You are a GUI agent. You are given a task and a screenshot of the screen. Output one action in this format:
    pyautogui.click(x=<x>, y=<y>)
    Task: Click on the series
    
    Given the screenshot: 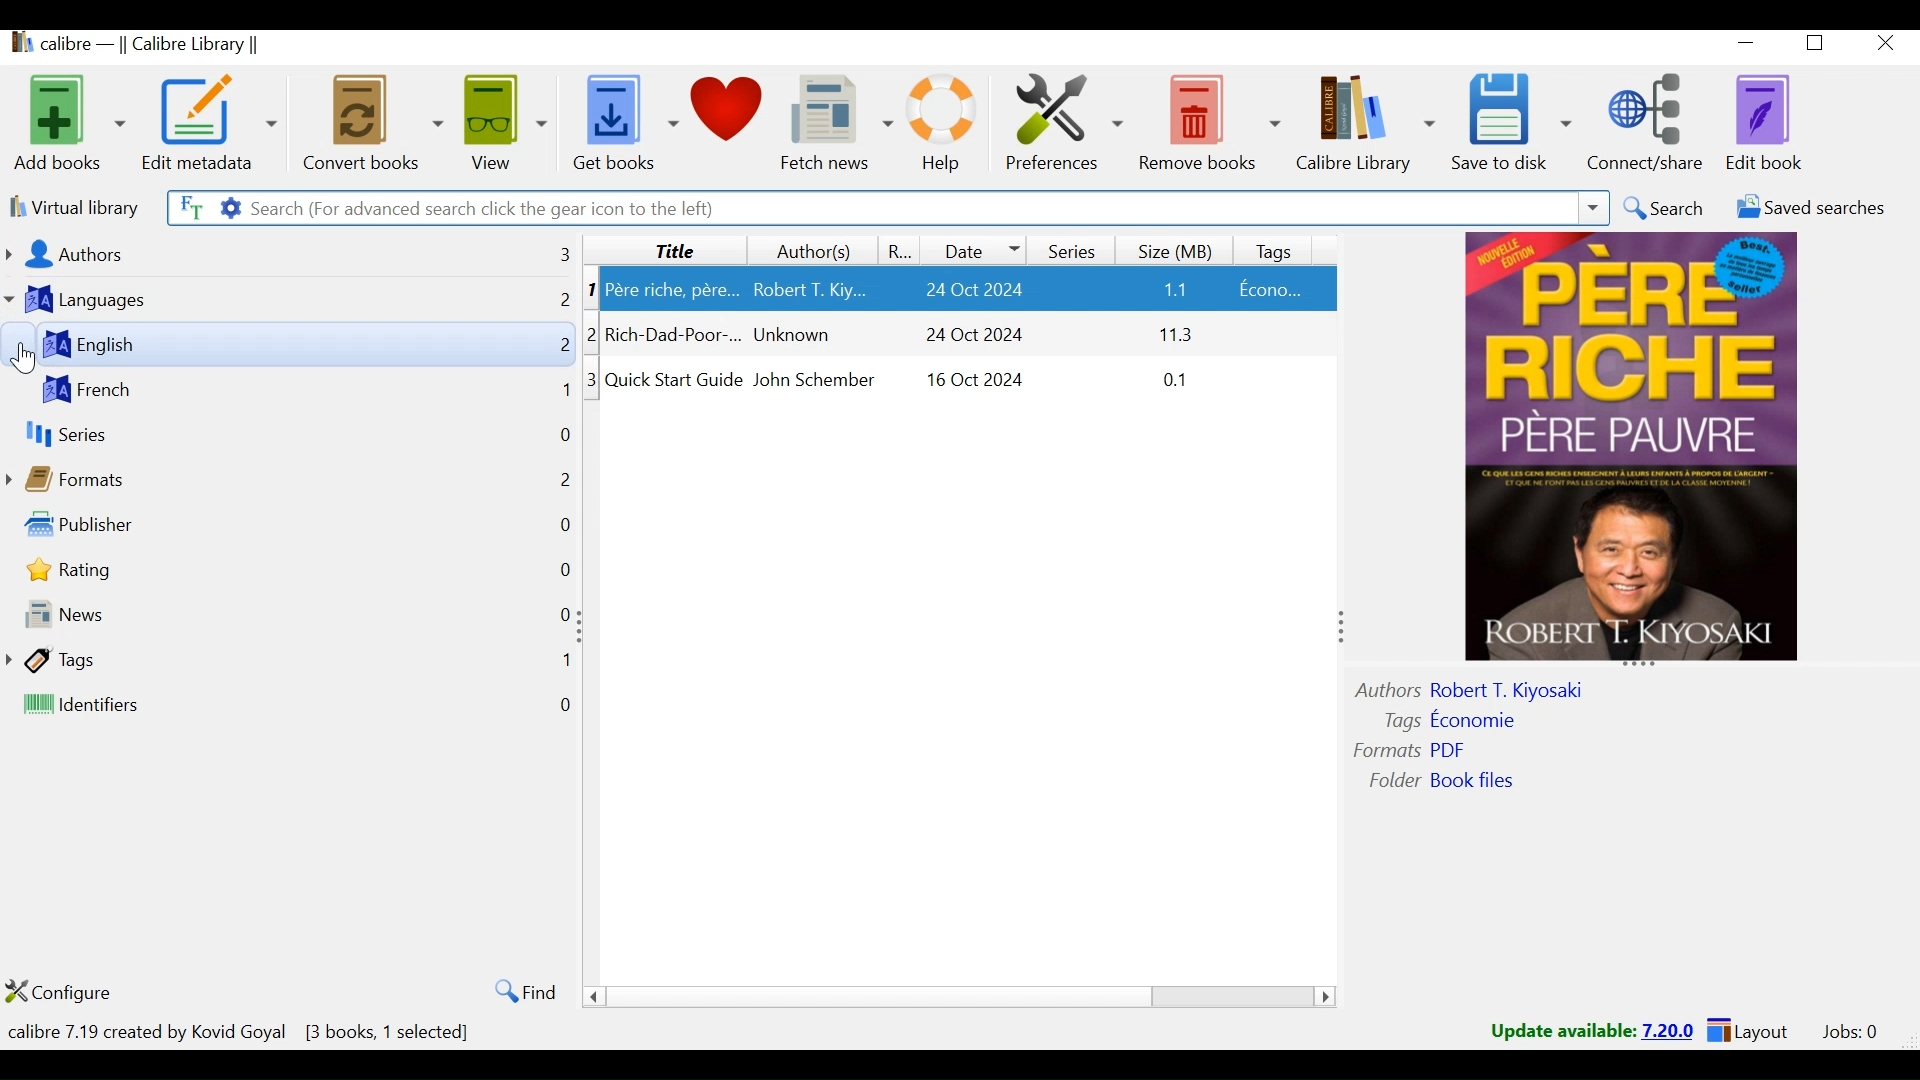 What is the action you would take?
    pyautogui.click(x=83, y=434)
    